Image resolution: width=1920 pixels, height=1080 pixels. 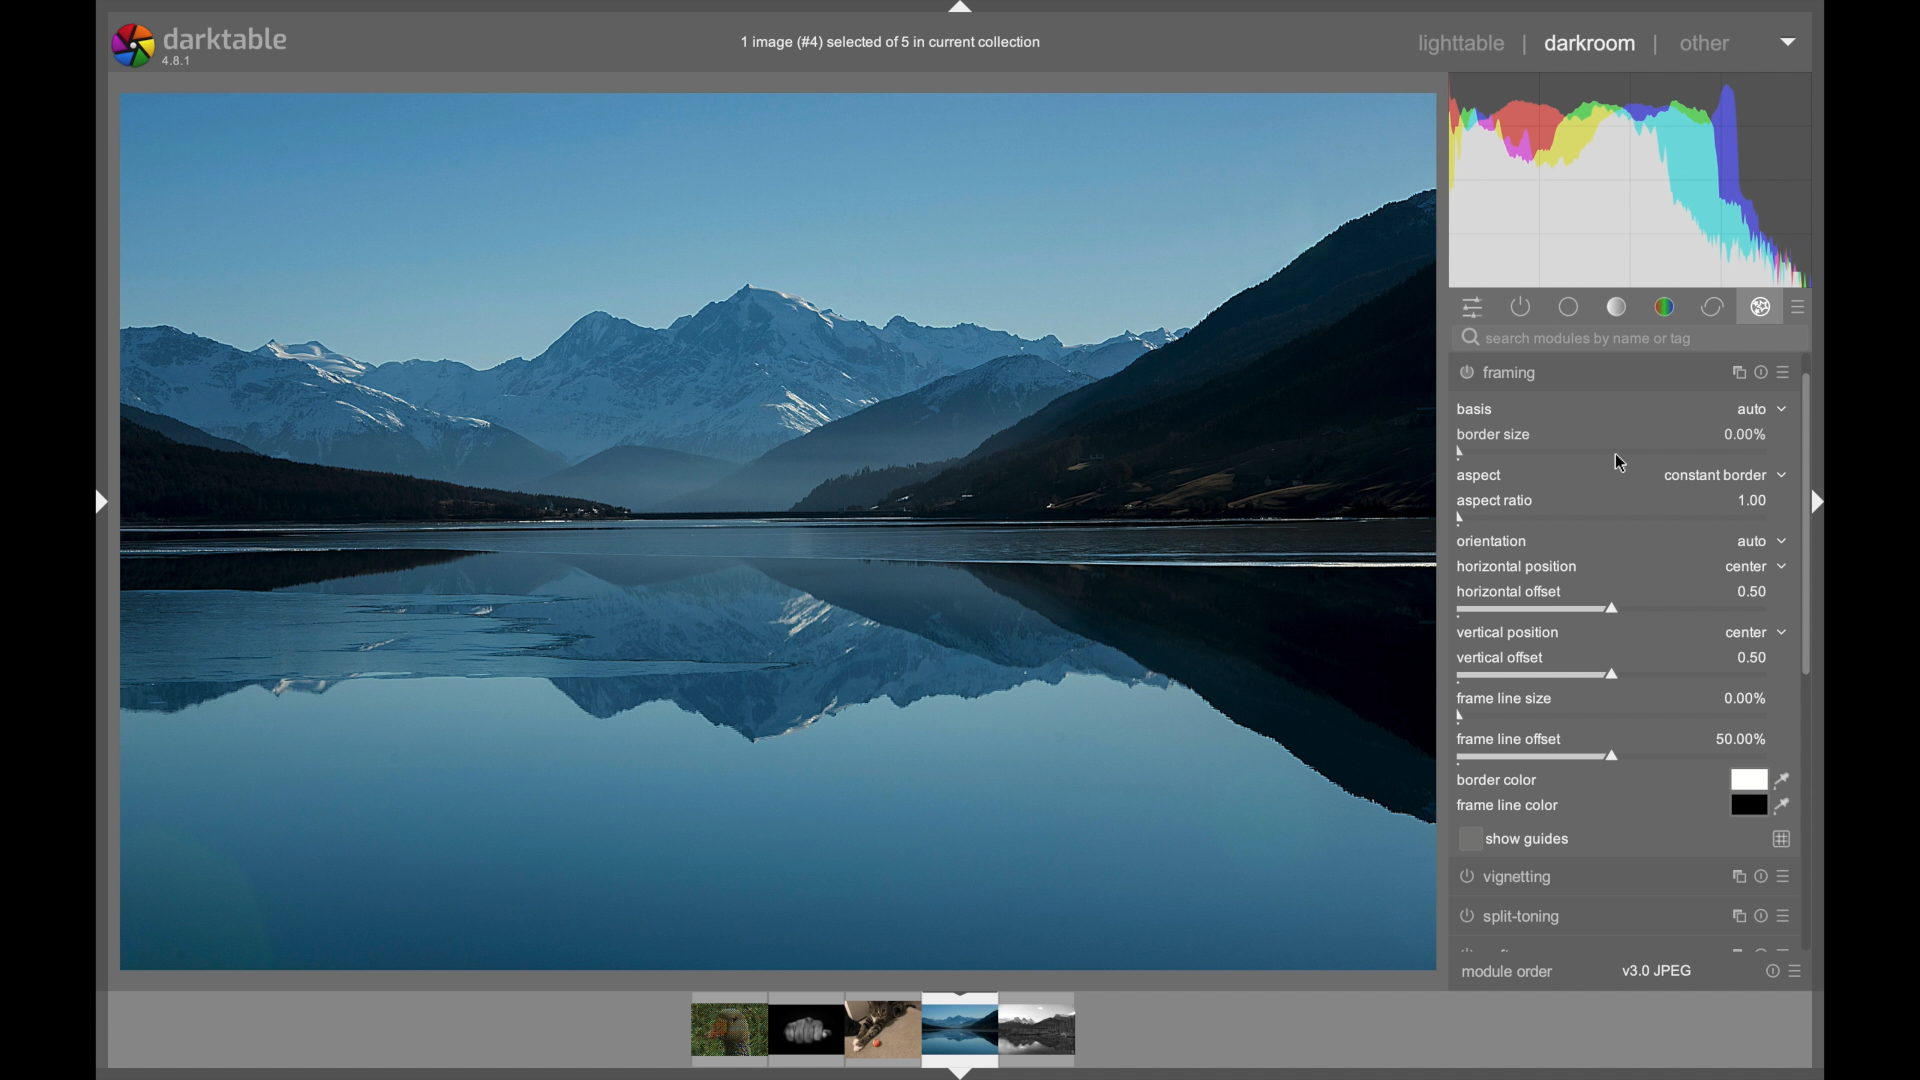 I want to click on vertical position, so click(x=1510, y=634).